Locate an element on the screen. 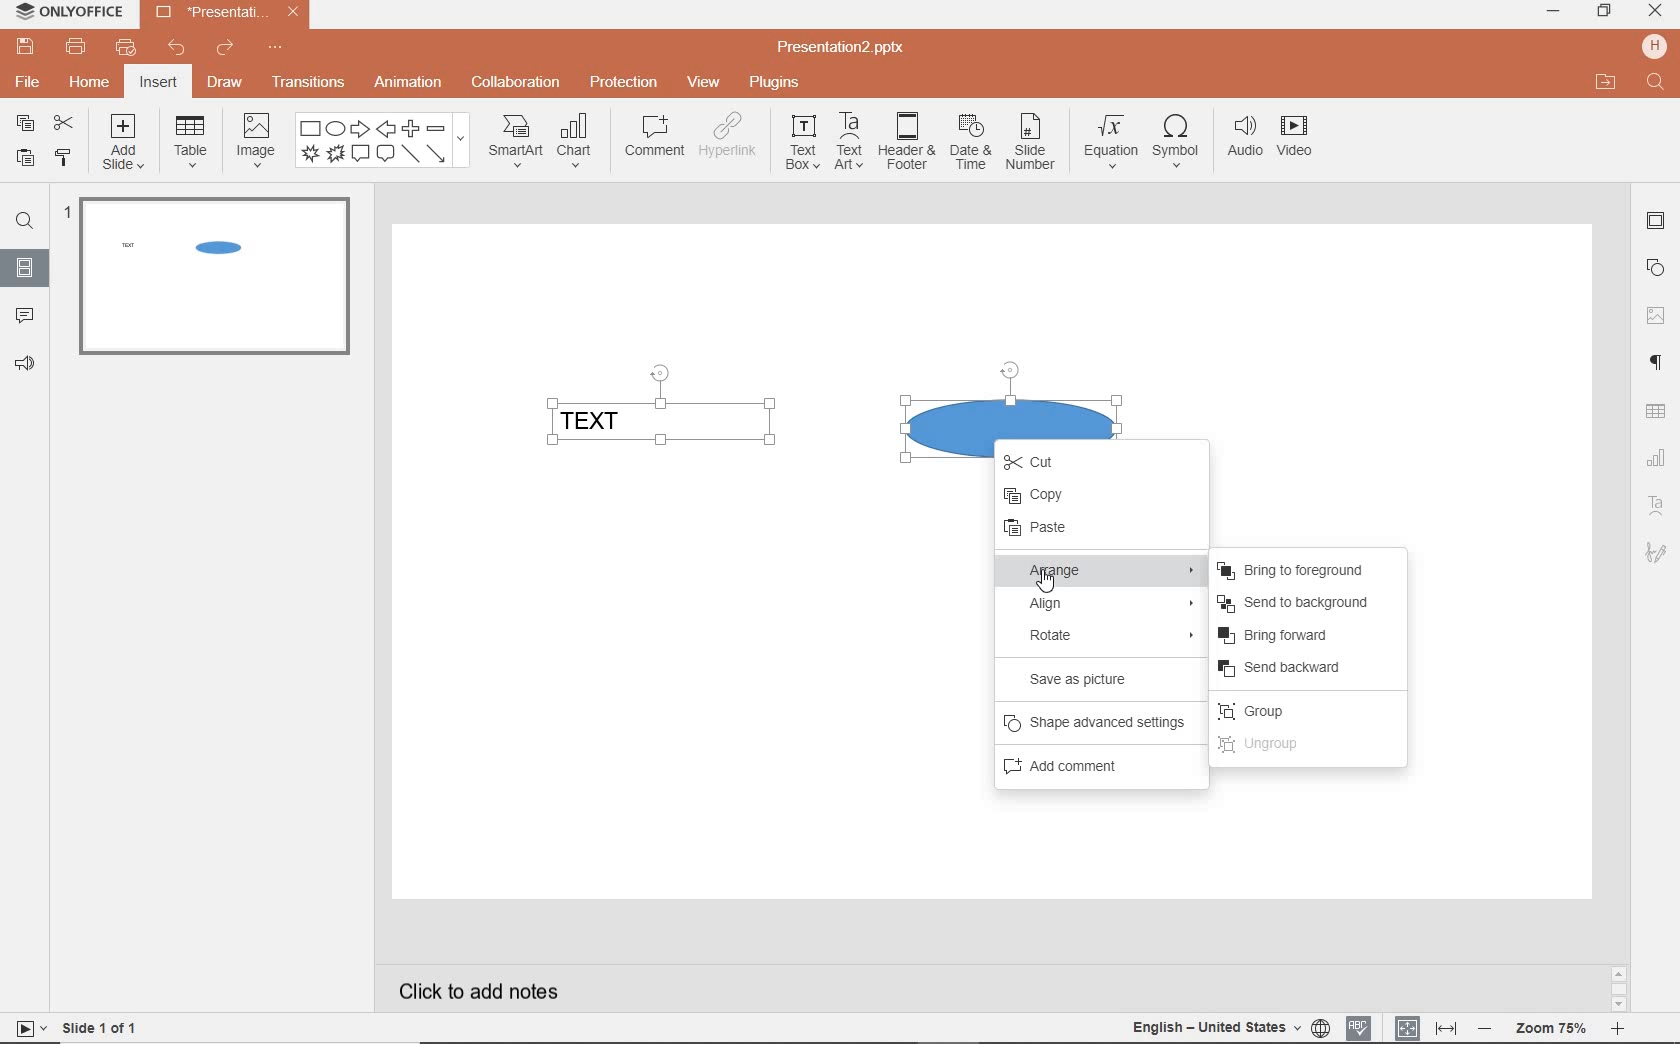  SPELL CHECKING is located at coordinates (1361, 1027).